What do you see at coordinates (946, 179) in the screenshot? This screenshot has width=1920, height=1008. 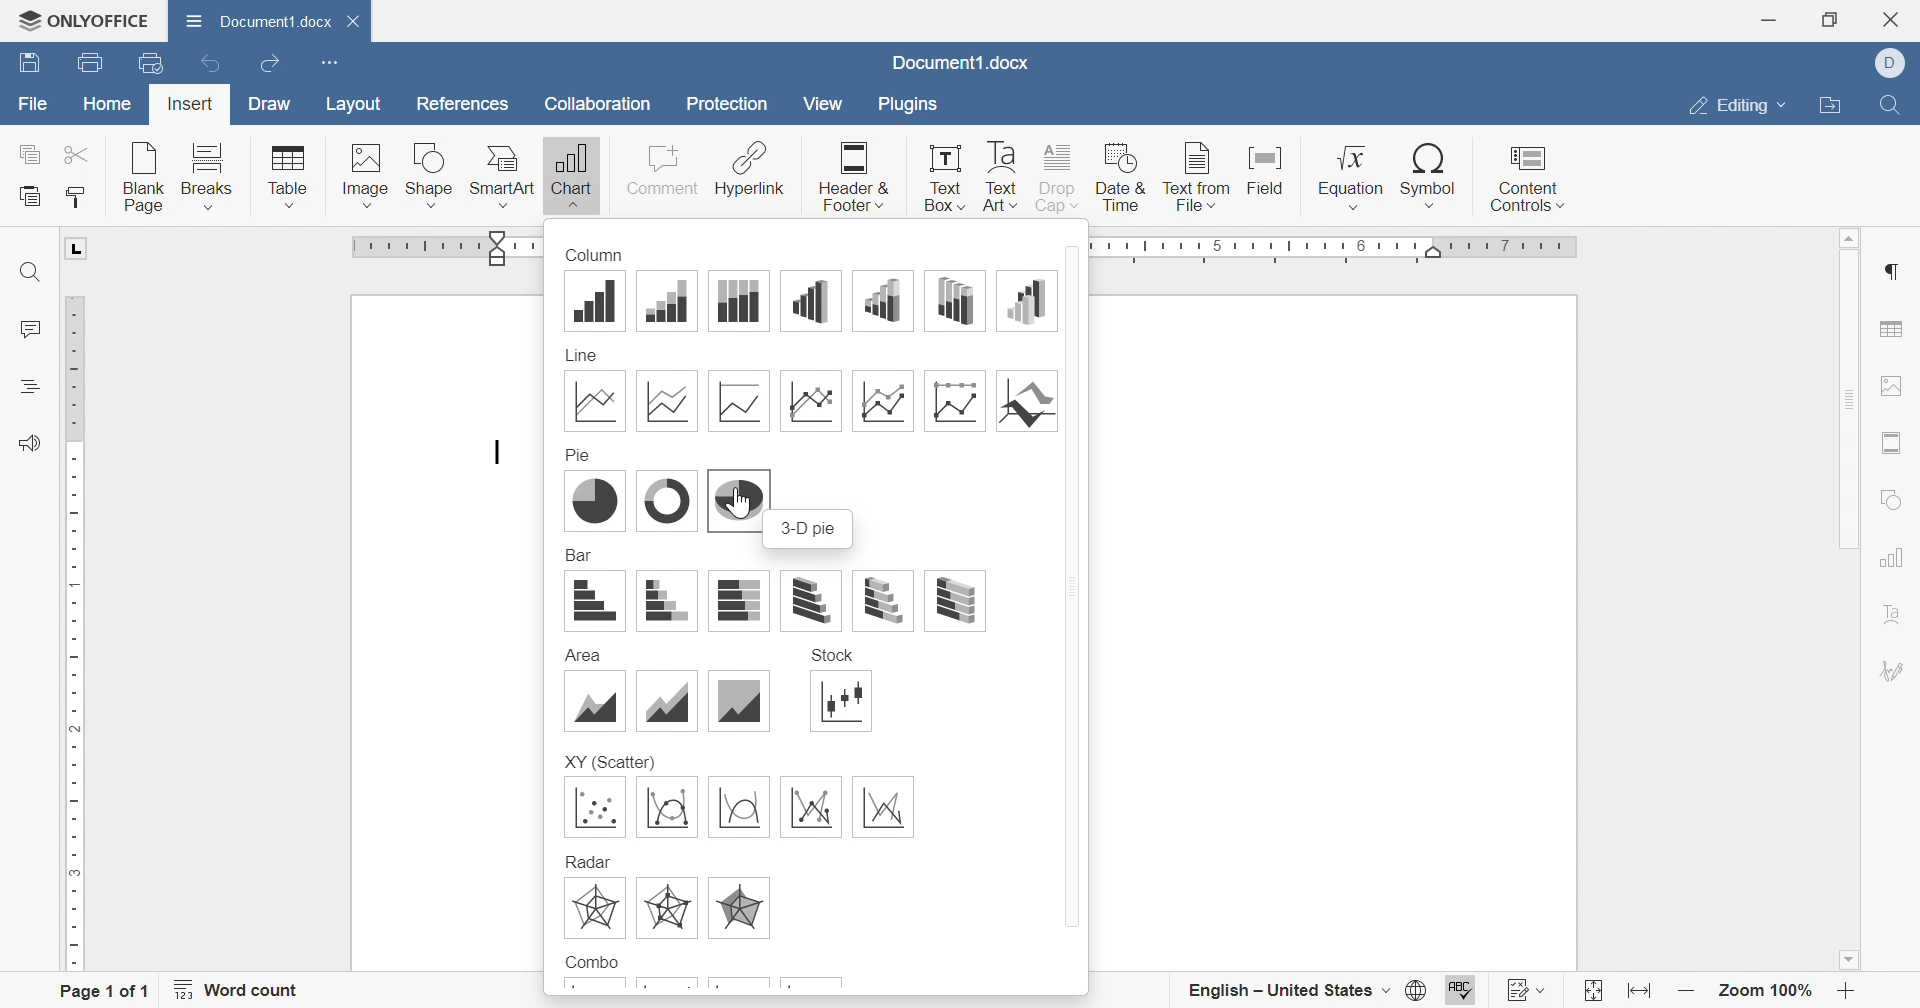 I see `Text Box` at bounding box center [946, 179].